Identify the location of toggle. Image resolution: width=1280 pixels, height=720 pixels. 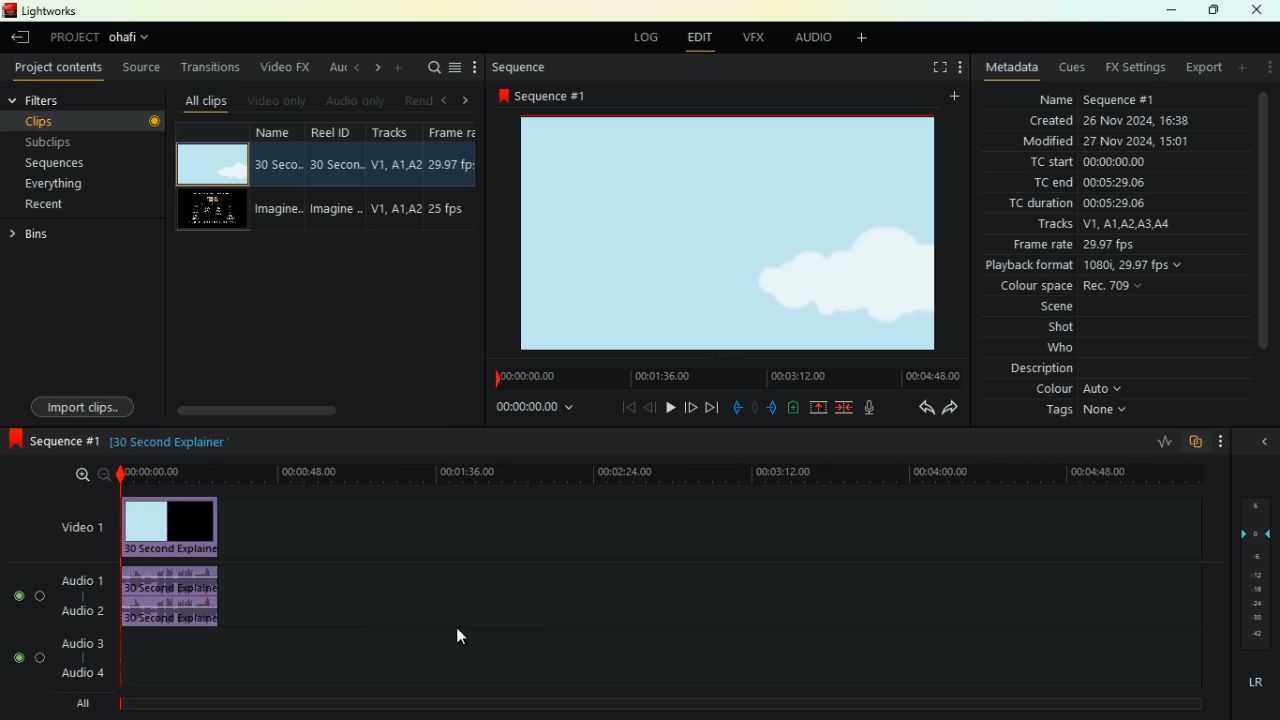
(40, 658).